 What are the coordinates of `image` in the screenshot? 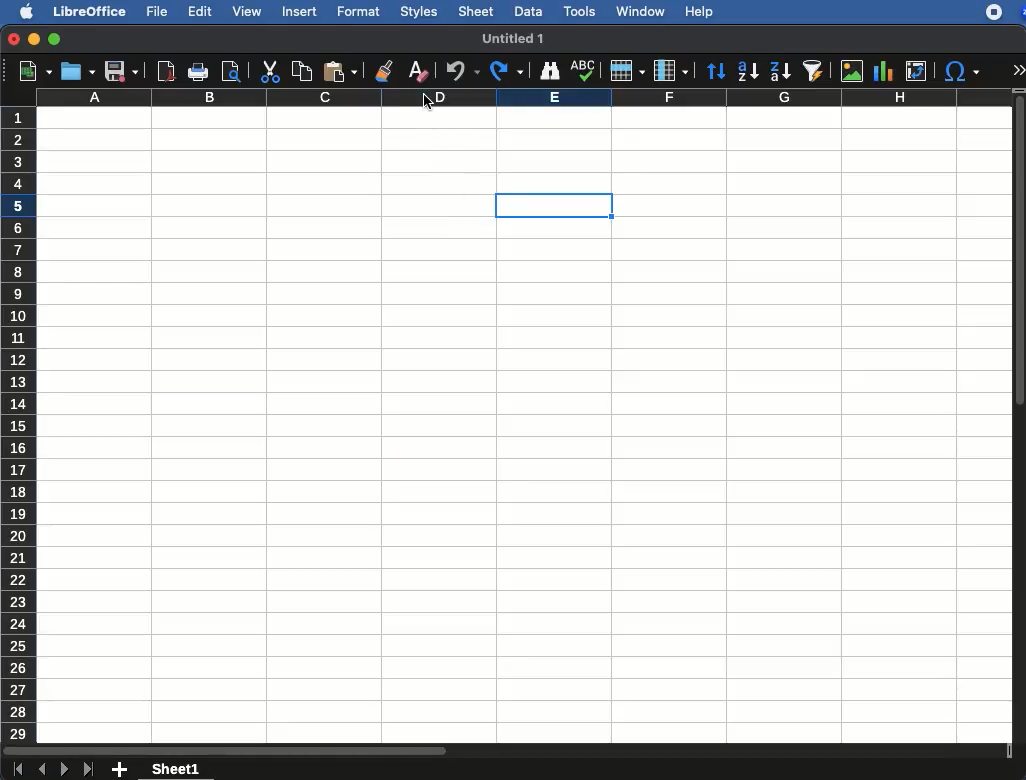 It's located at (852, 71).